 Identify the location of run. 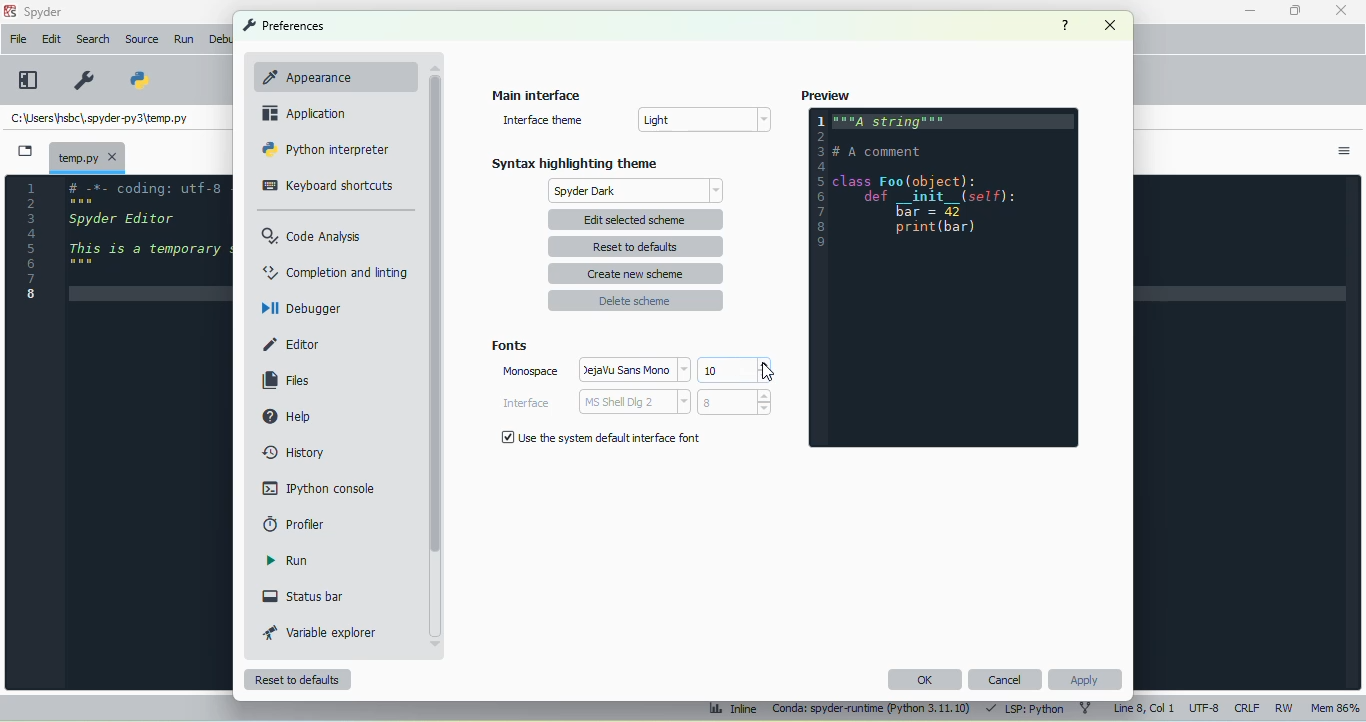
(287, 560).